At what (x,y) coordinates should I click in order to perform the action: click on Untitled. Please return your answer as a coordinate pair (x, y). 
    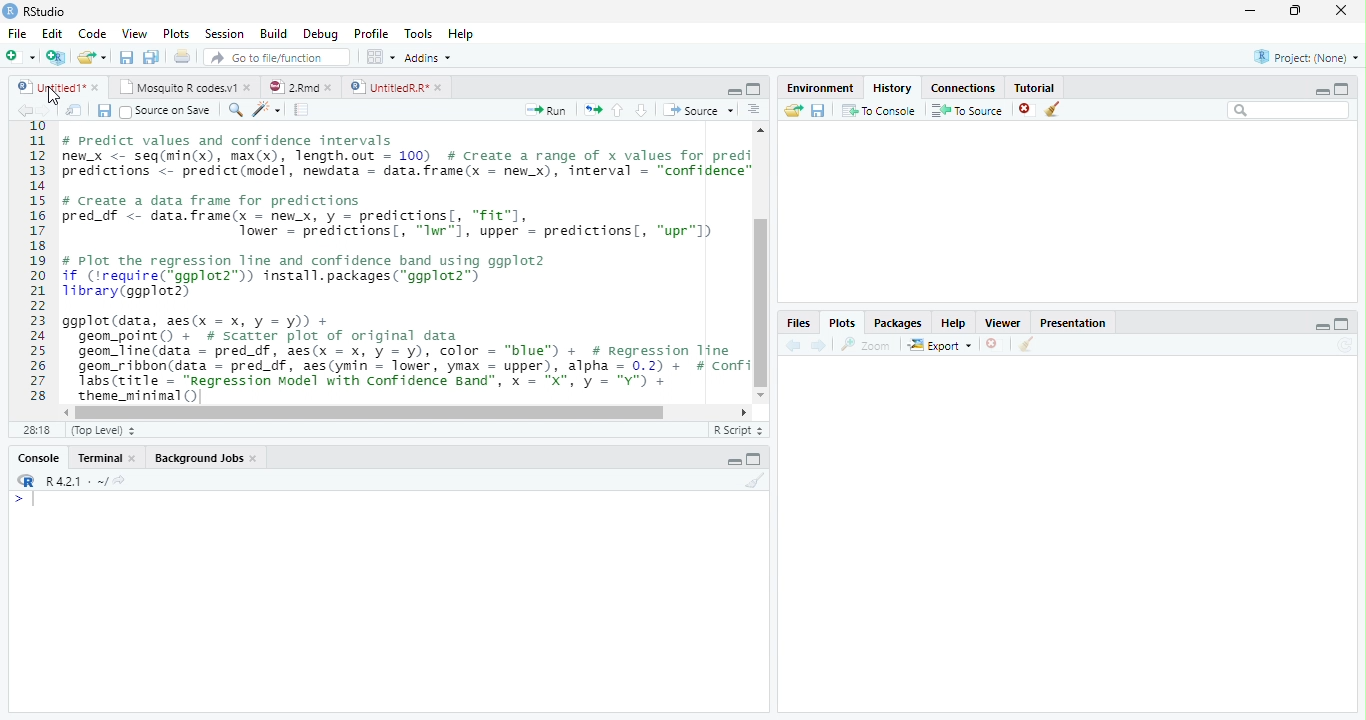
    Looking at the image, I should click on (59, 86).